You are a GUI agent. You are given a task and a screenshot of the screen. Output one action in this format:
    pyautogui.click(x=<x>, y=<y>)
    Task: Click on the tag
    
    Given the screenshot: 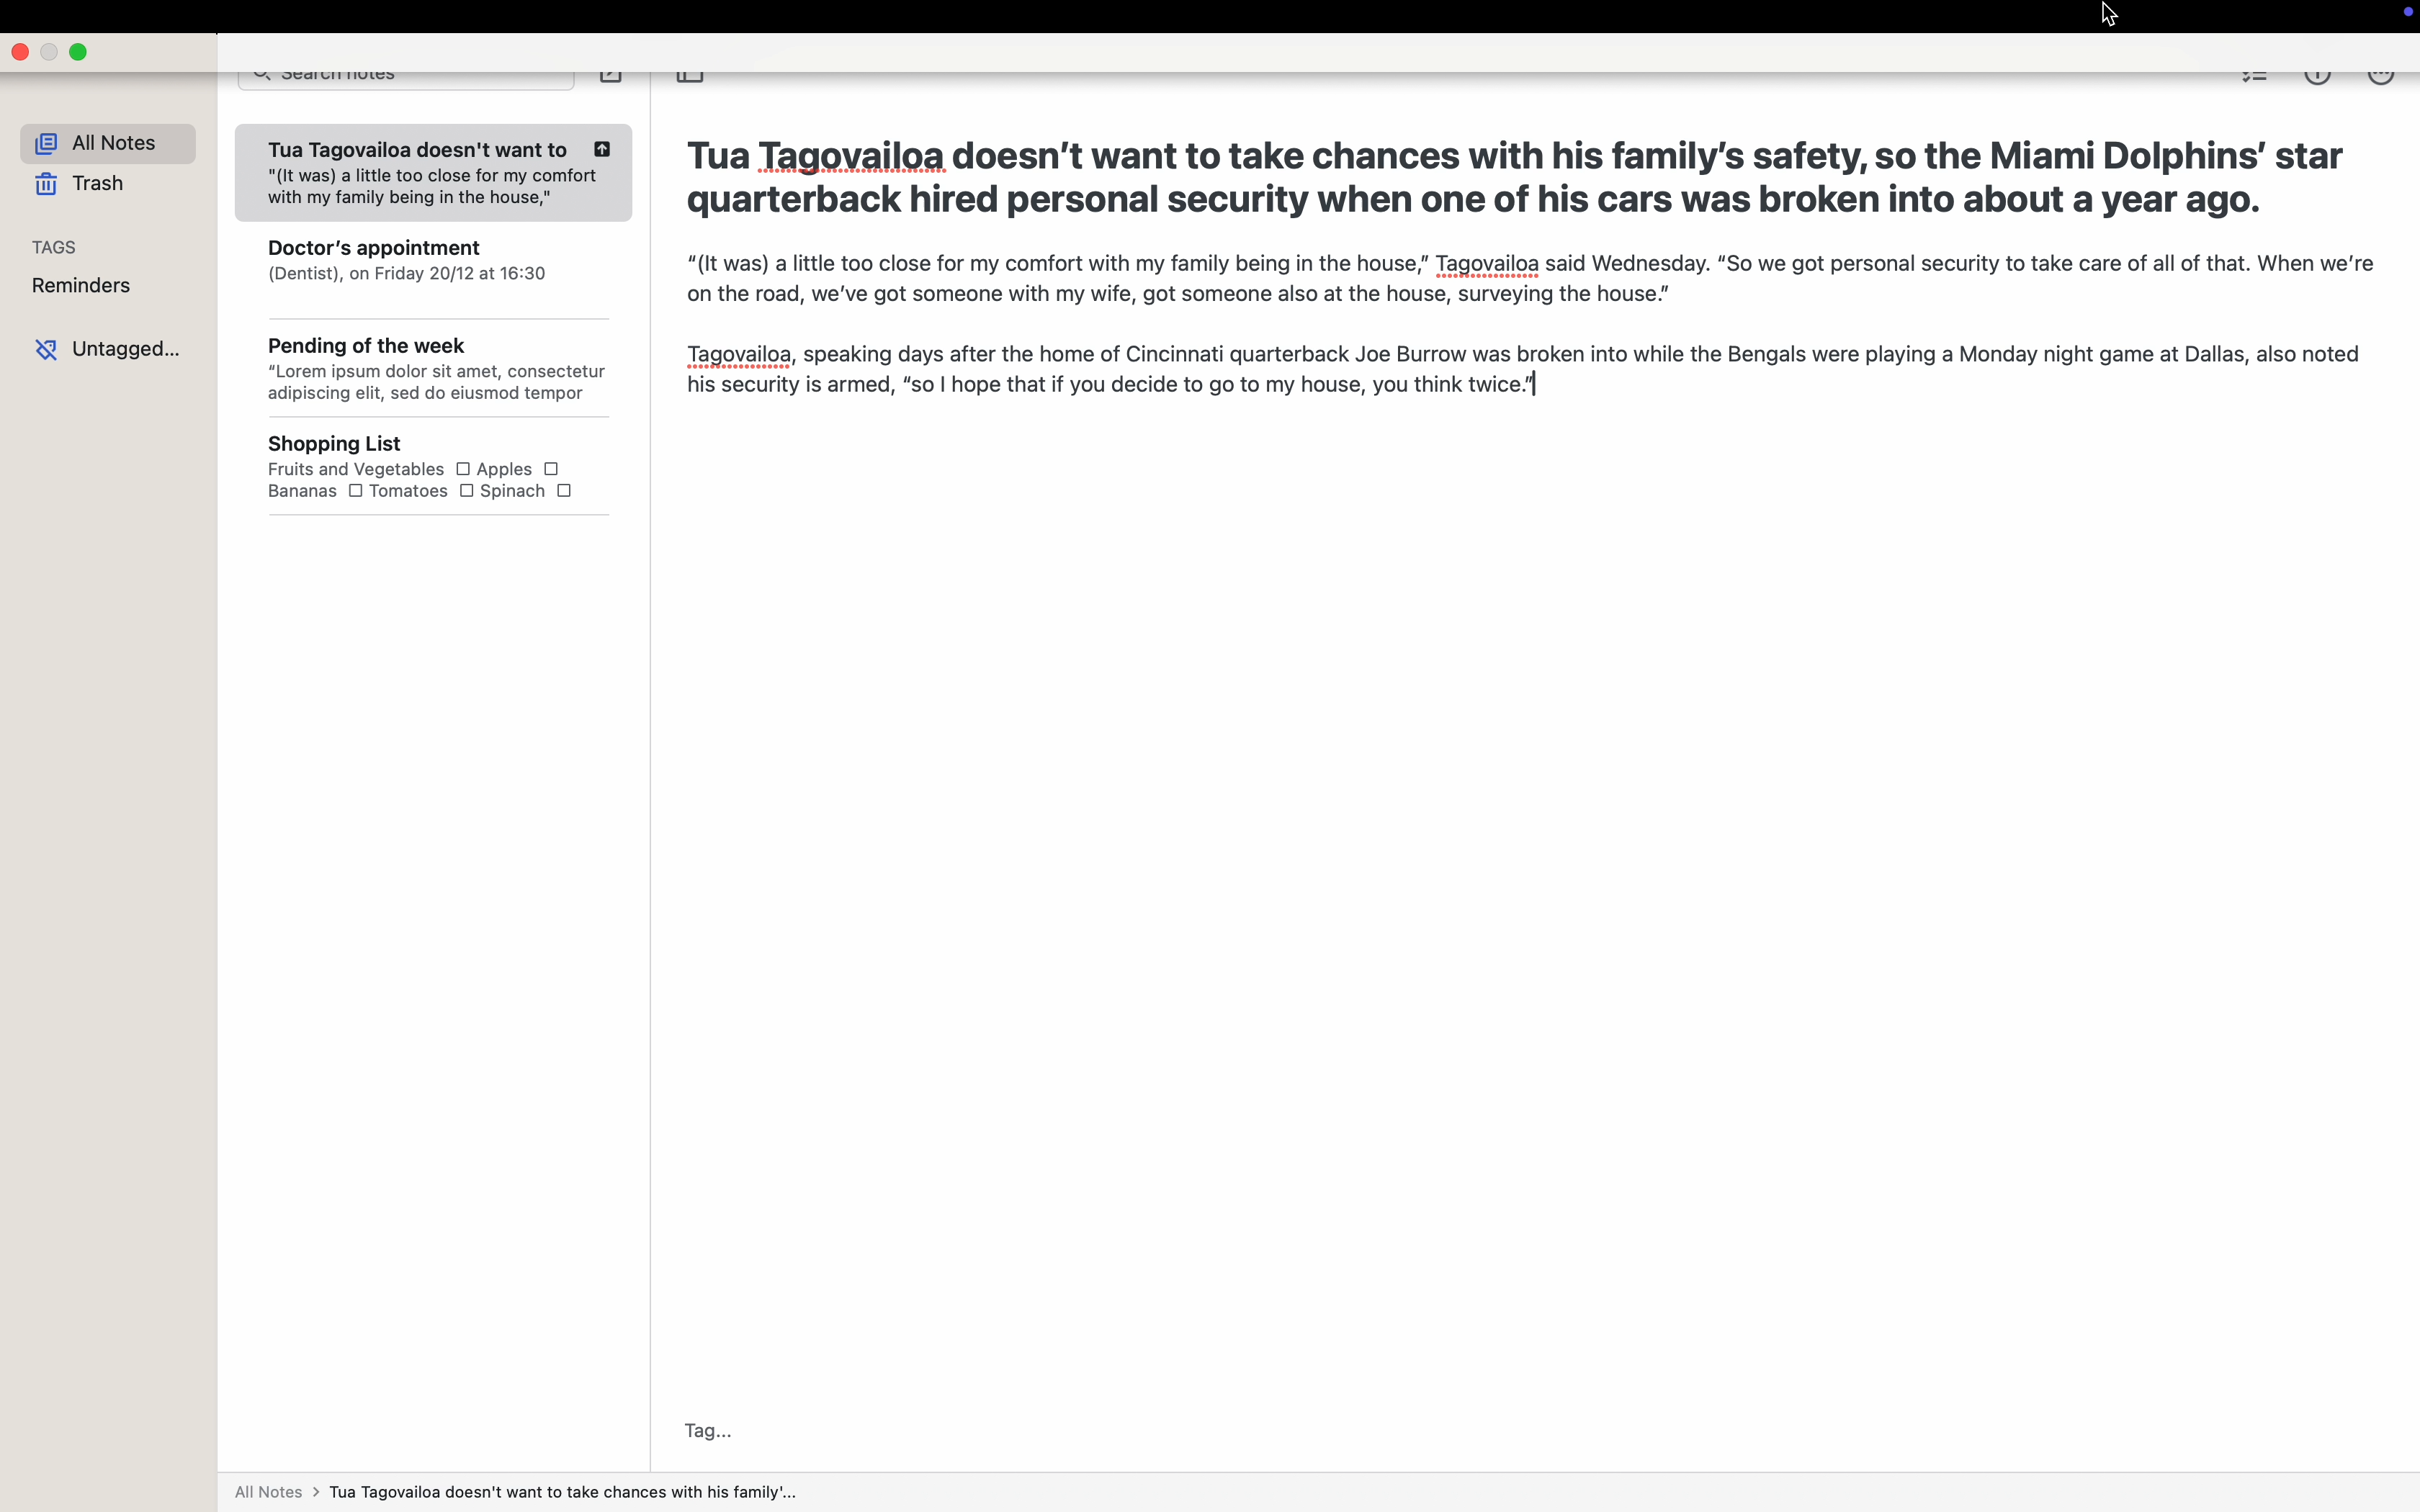 What is the action you would take?
    pyautogui.click(x=715, y=1430)
    